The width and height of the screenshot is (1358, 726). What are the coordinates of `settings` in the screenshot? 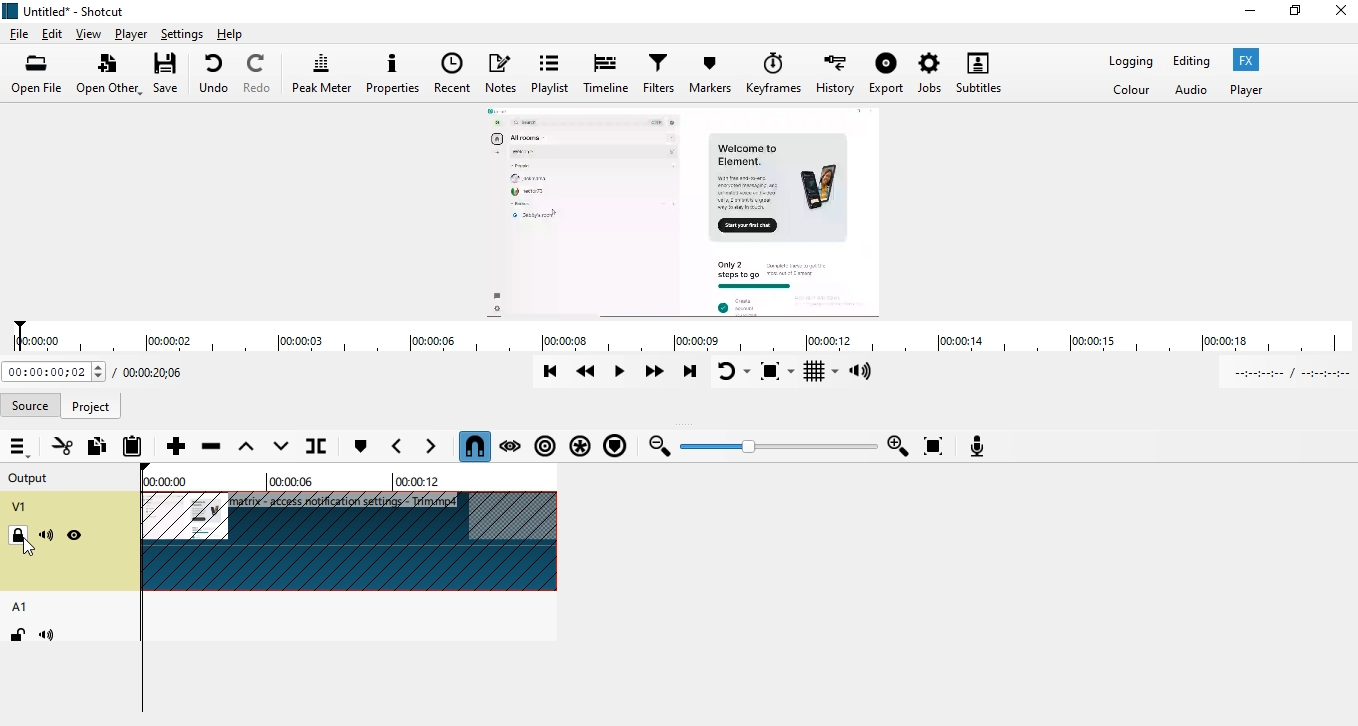 It's located at (179, 35).